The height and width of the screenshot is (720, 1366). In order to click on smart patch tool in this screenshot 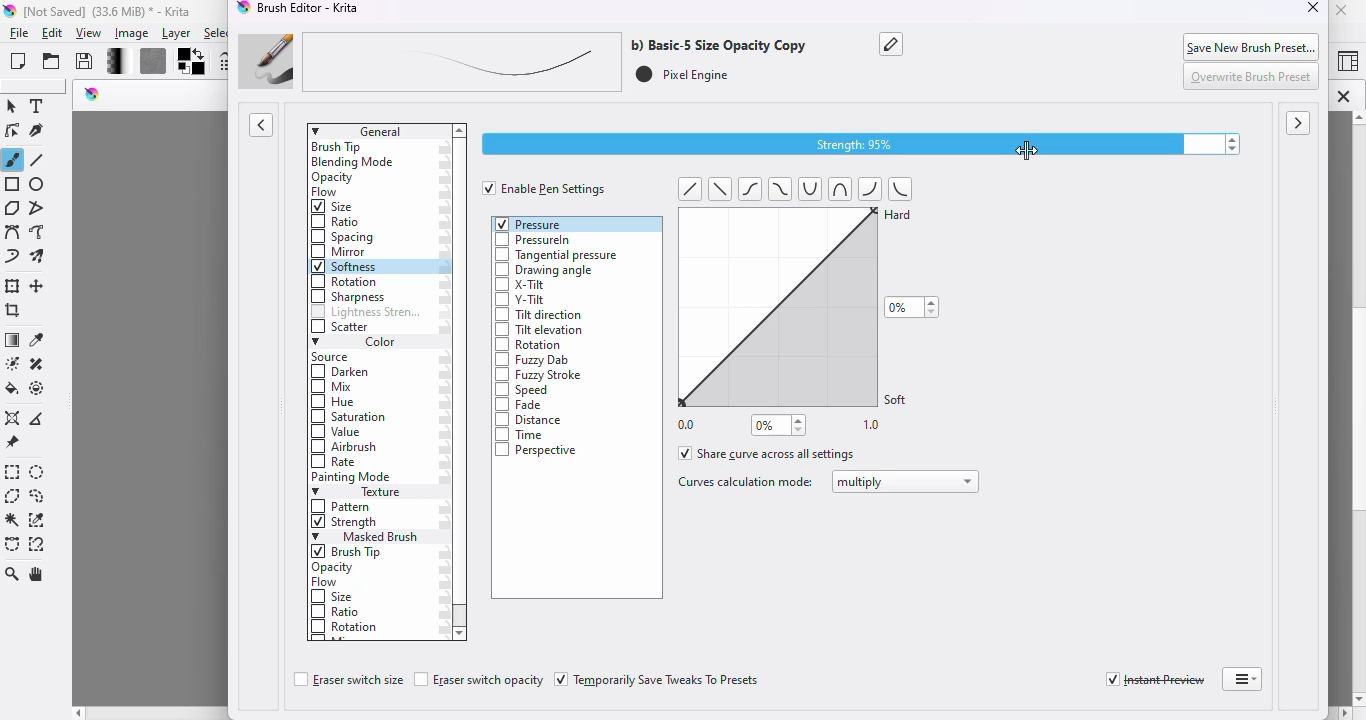, I will do `click(37, 363)`.